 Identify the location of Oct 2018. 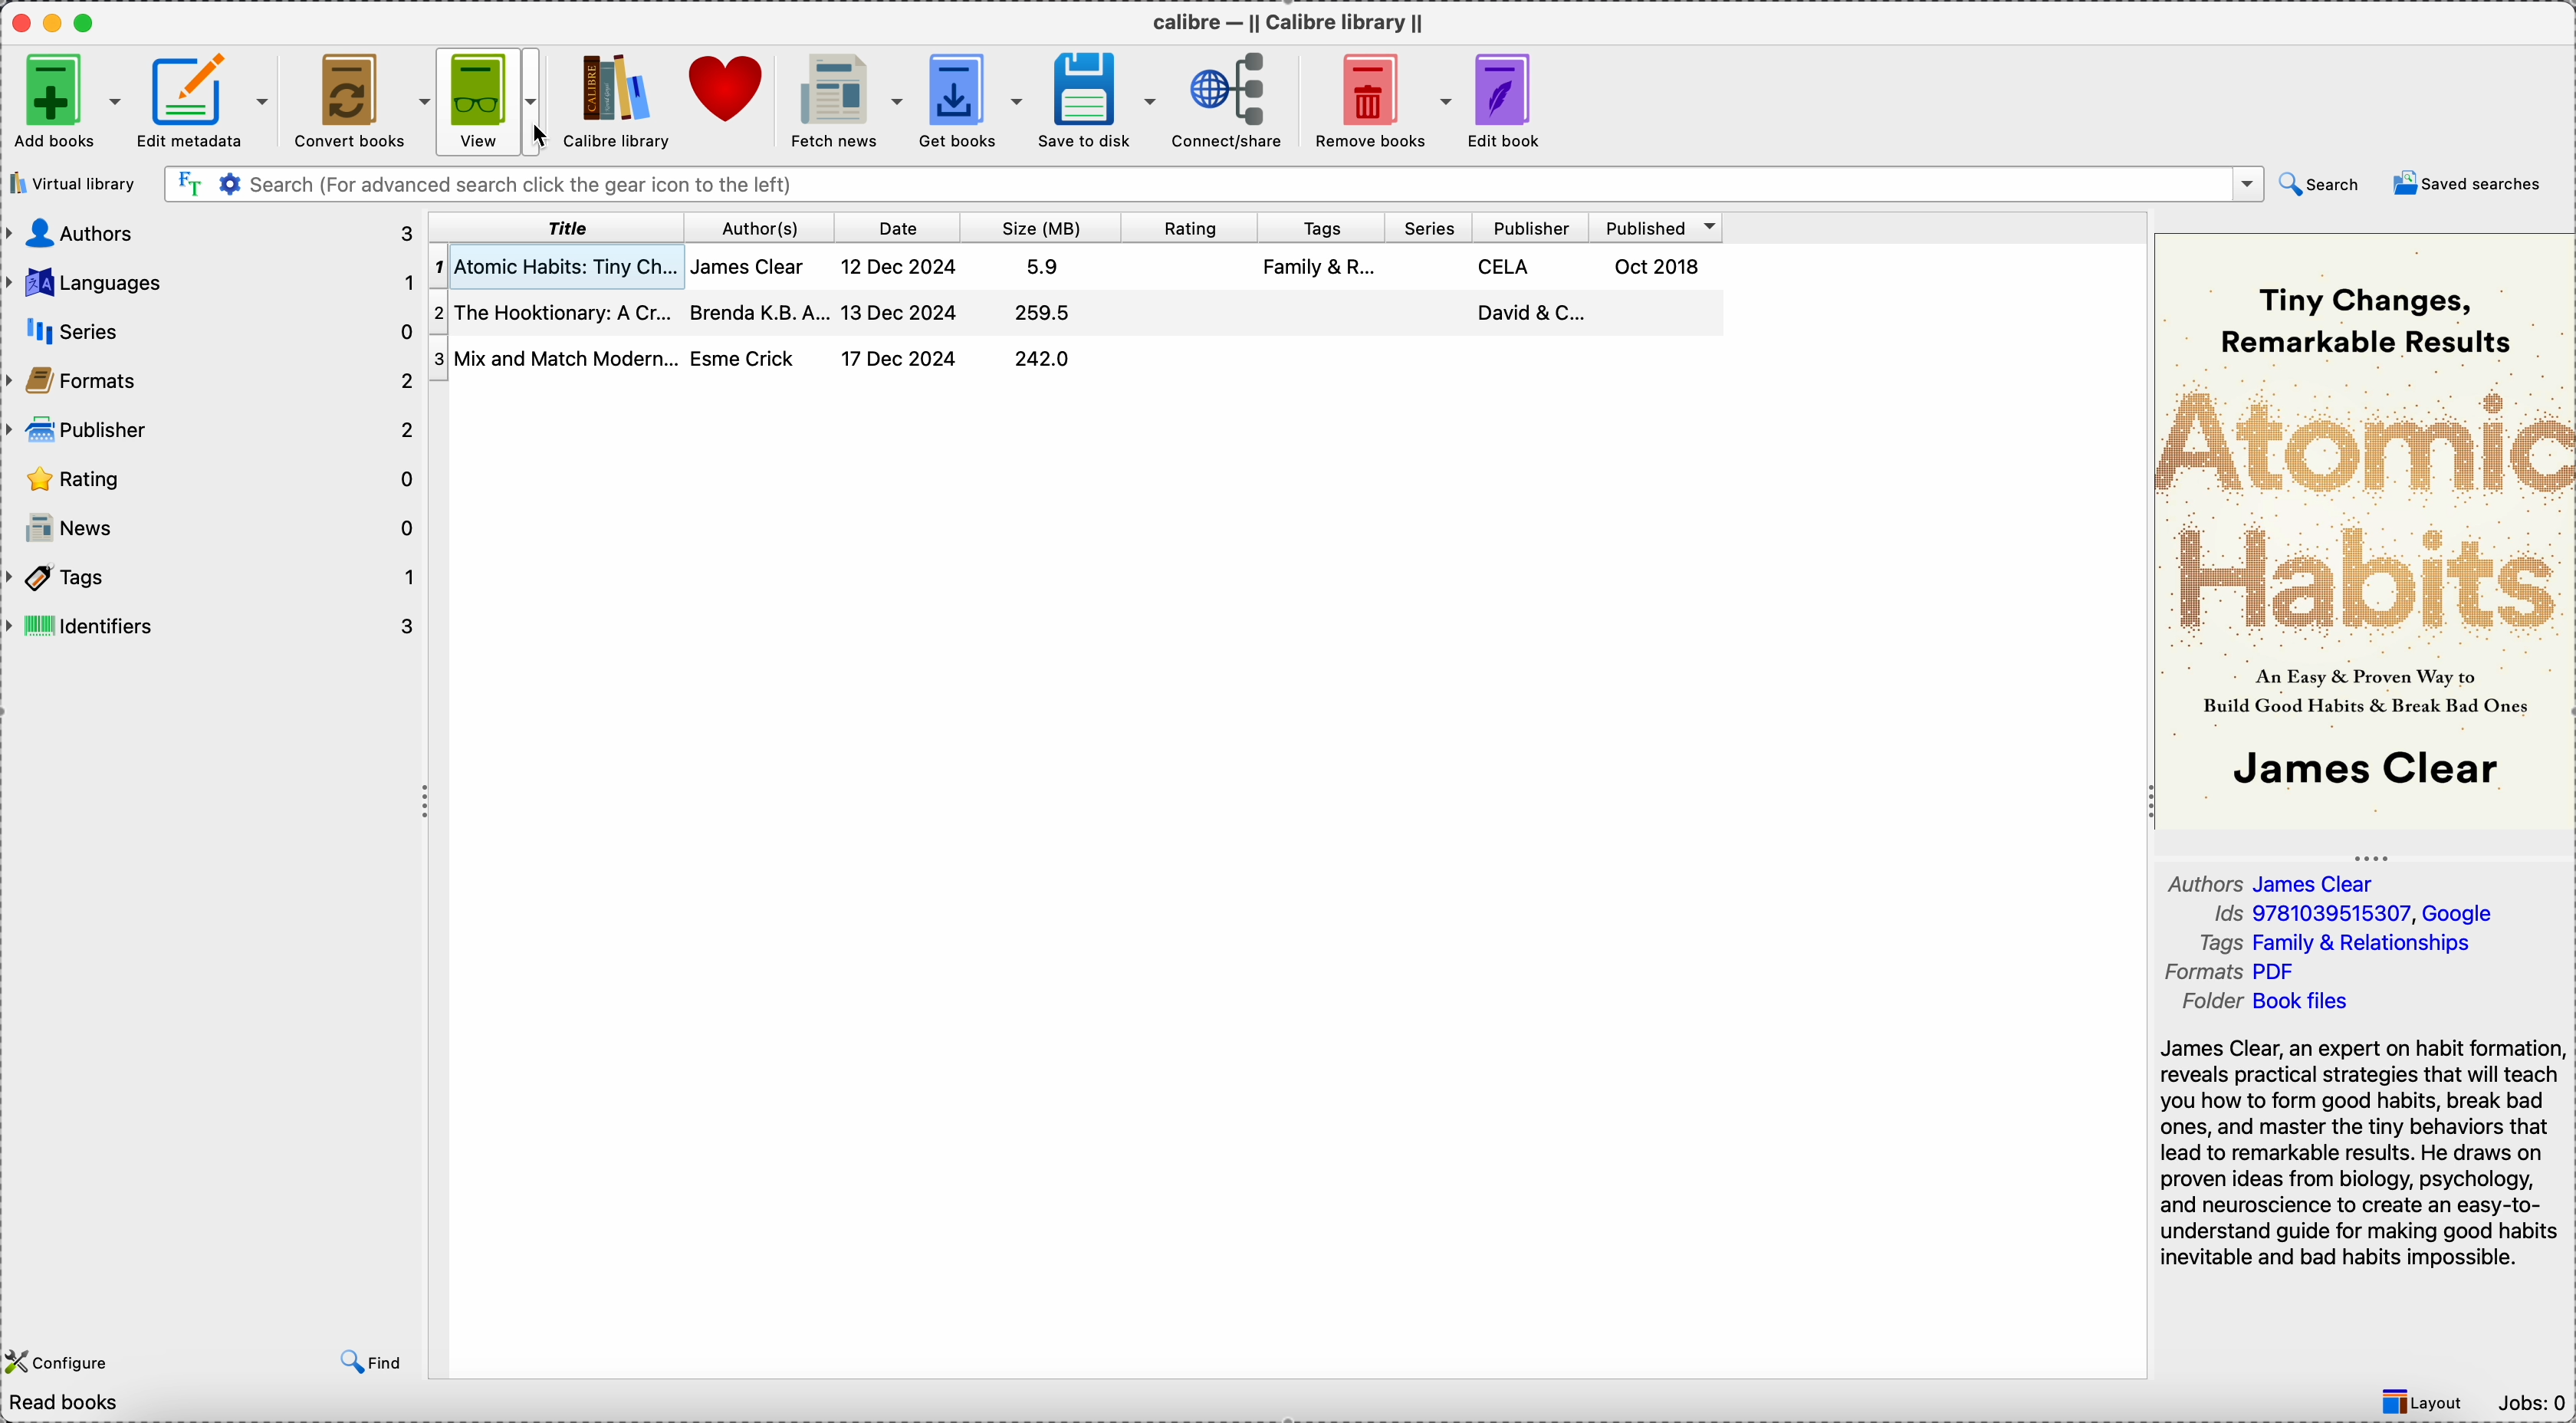
(1661, 264).